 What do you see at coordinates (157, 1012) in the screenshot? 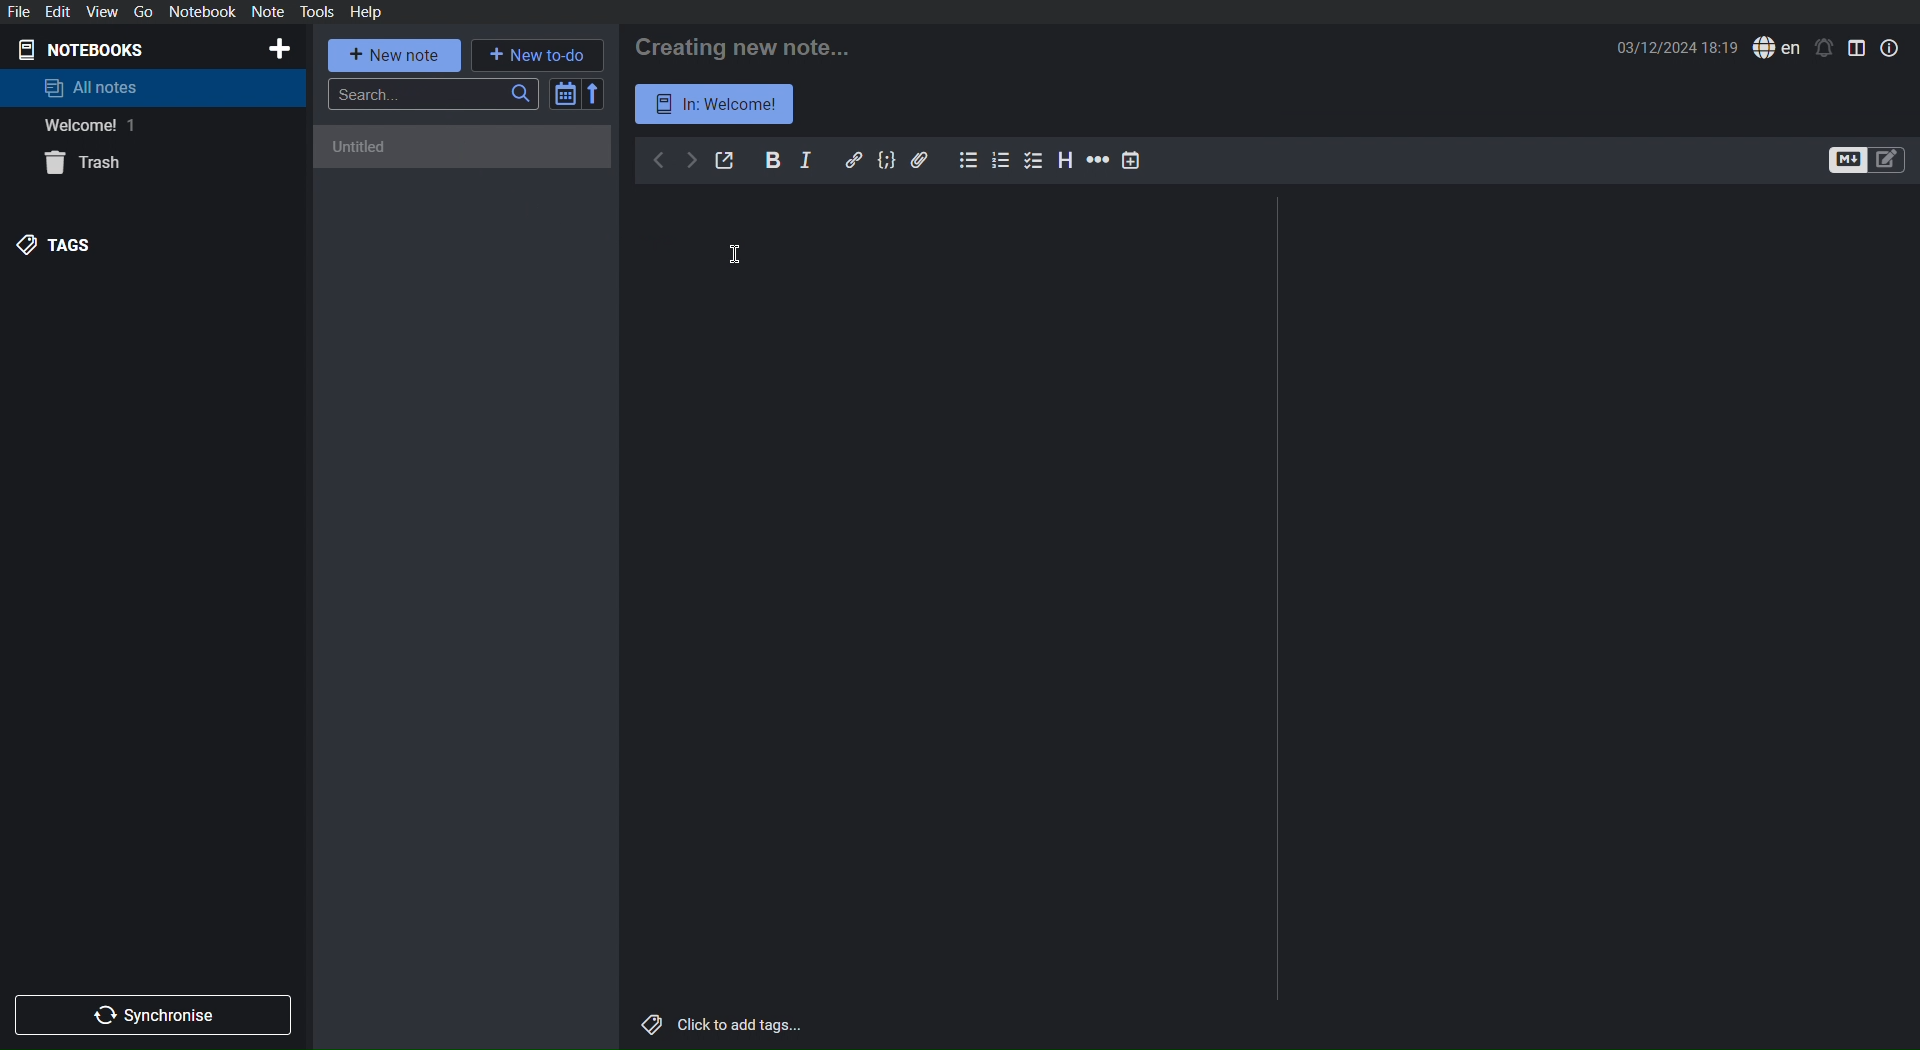
I see `Synchronize` at bounding box center [157, 1012].